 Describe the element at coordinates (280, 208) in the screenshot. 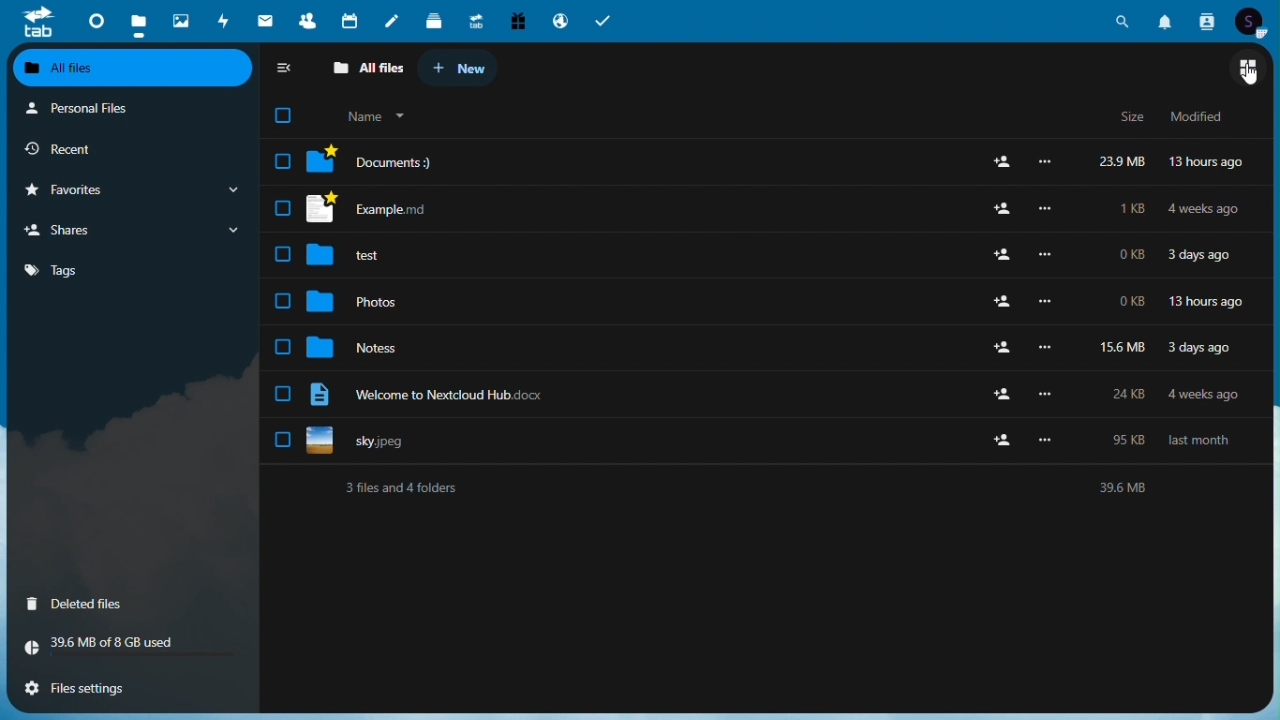

I see `checkbox` at that location.